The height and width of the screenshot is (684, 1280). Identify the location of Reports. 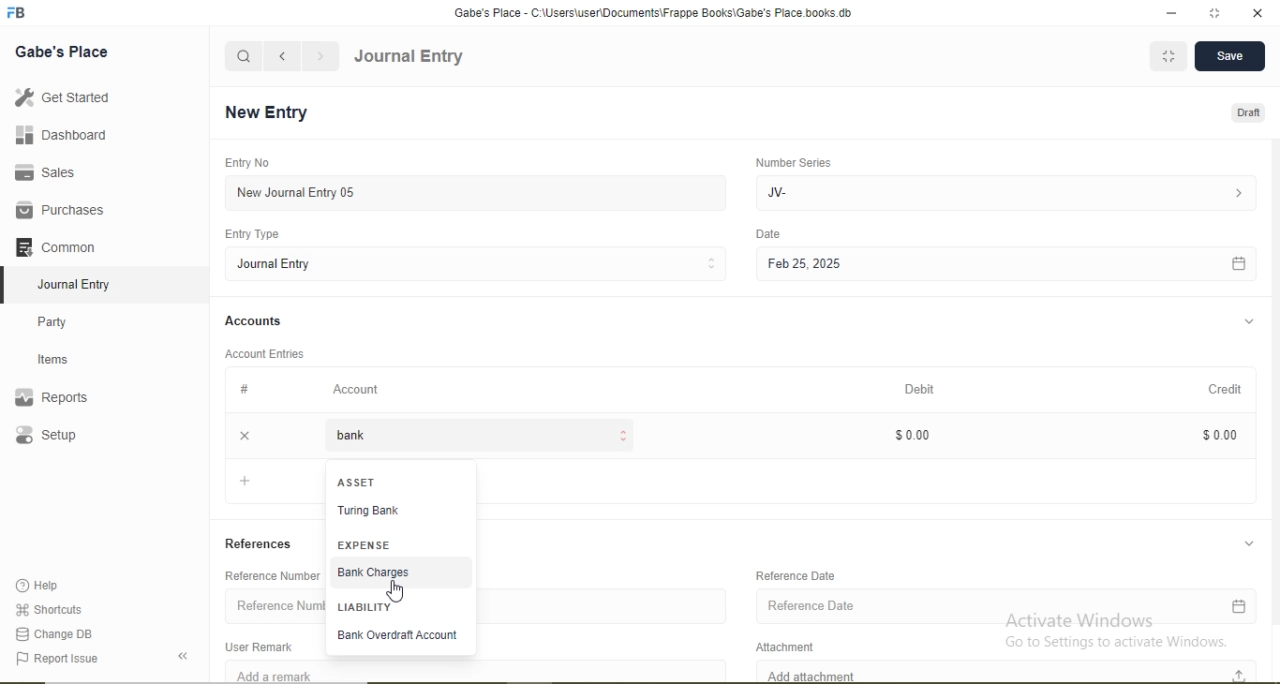
(61, 398).